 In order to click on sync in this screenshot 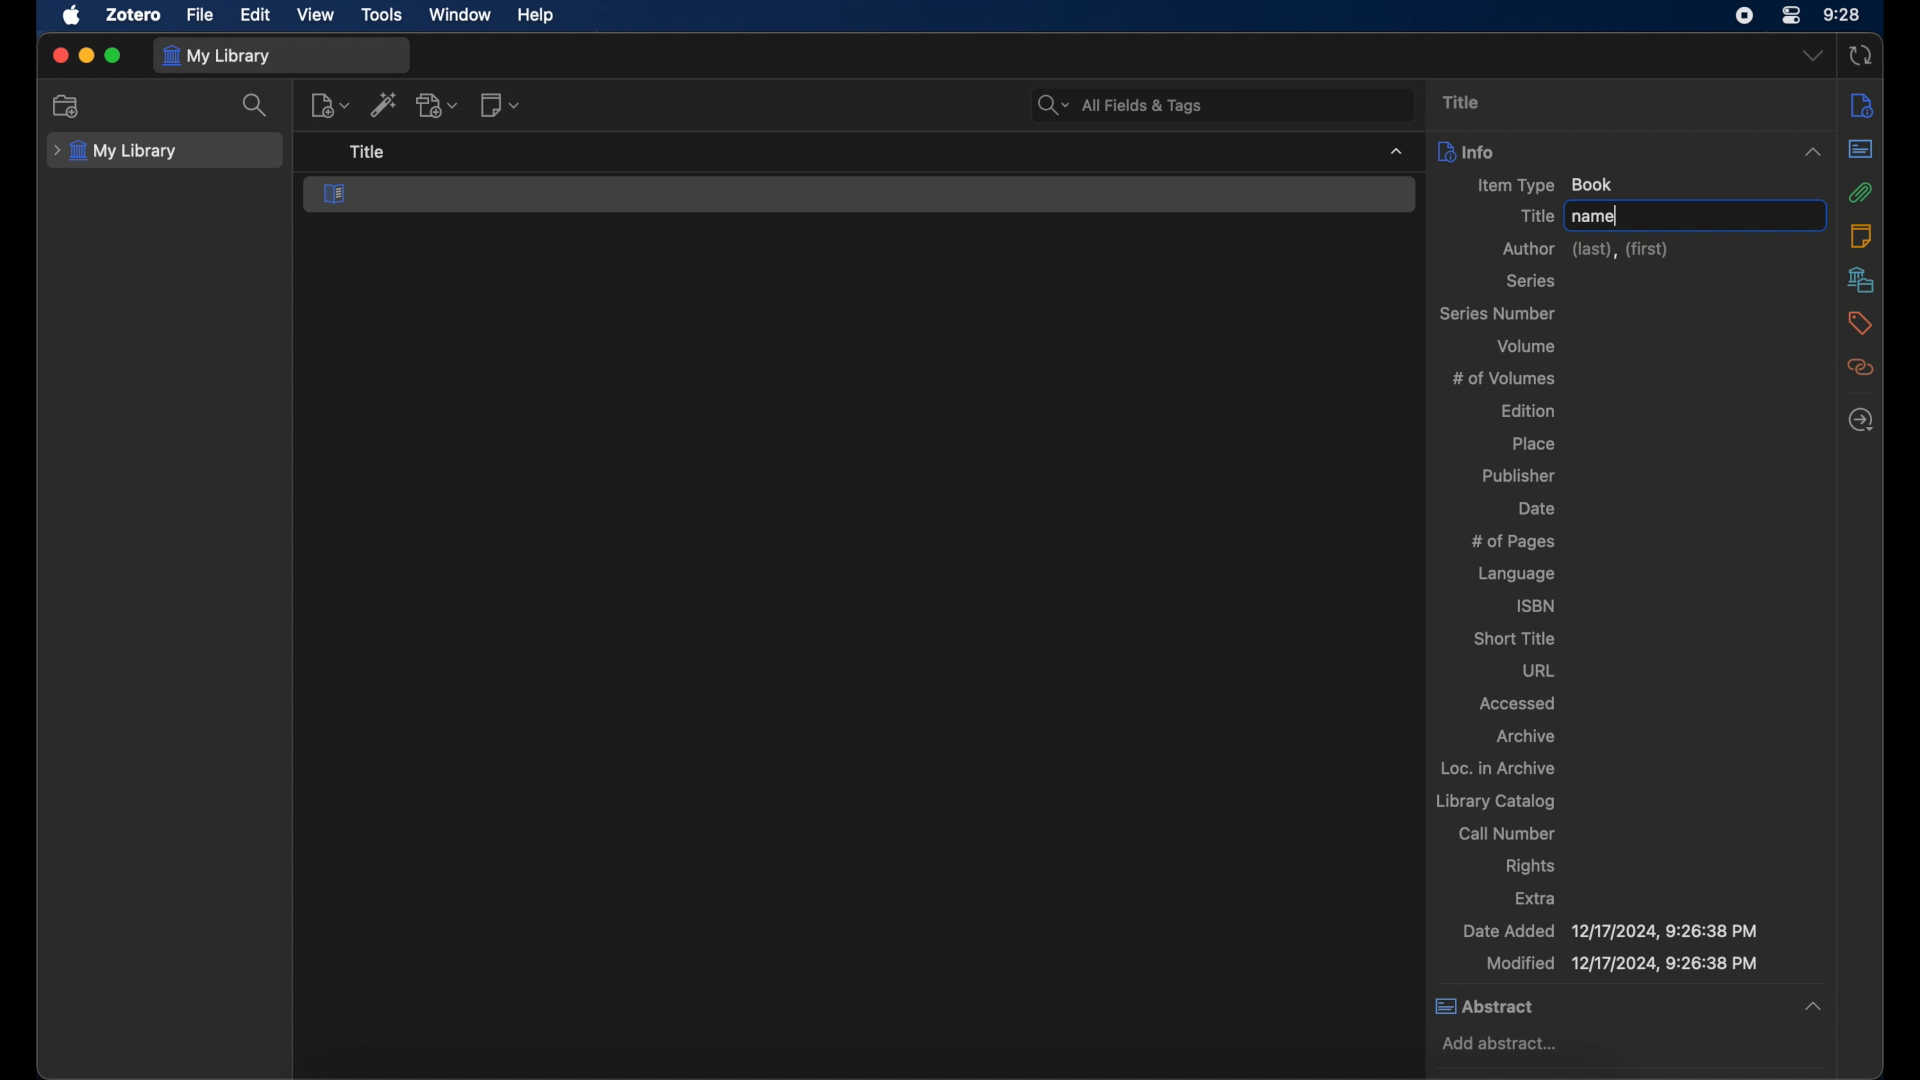, I will do `click(1861, 57)`.